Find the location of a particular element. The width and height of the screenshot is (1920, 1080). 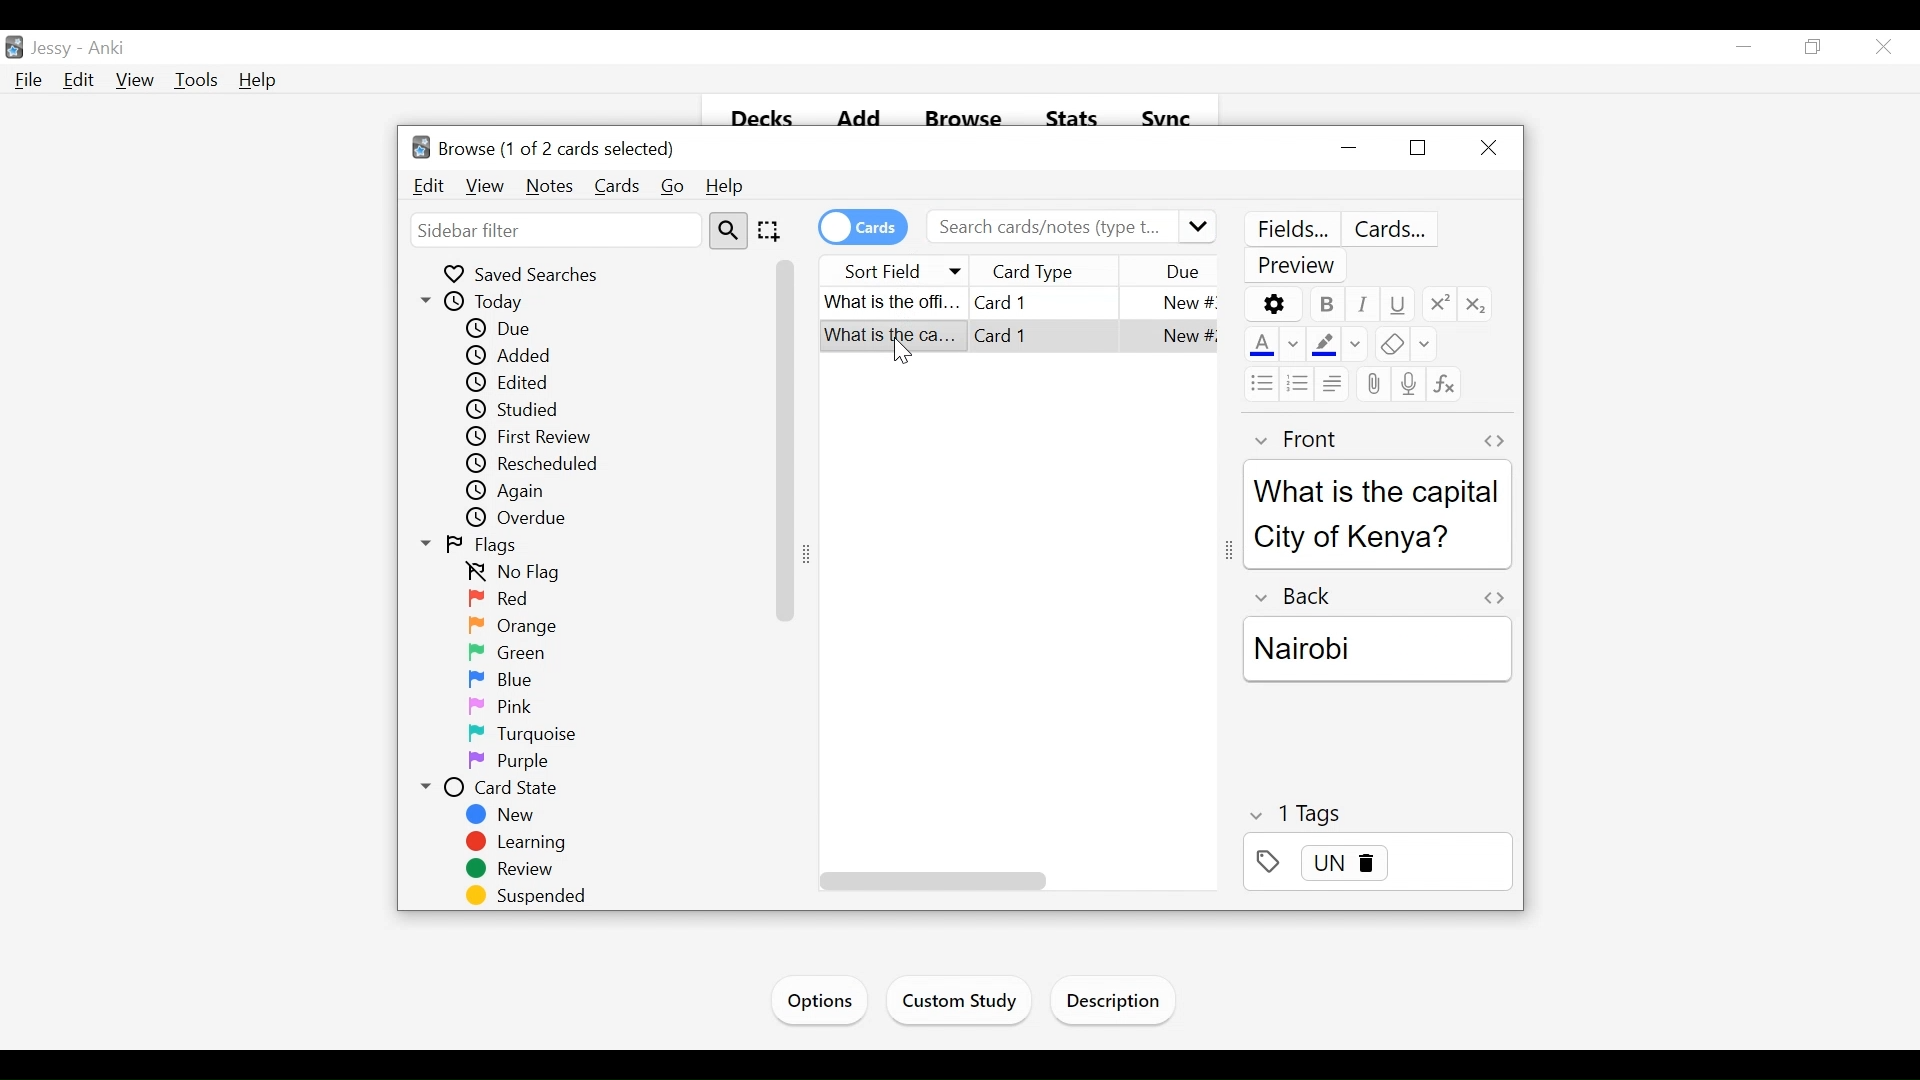

New is located at coordinates (503, 815).